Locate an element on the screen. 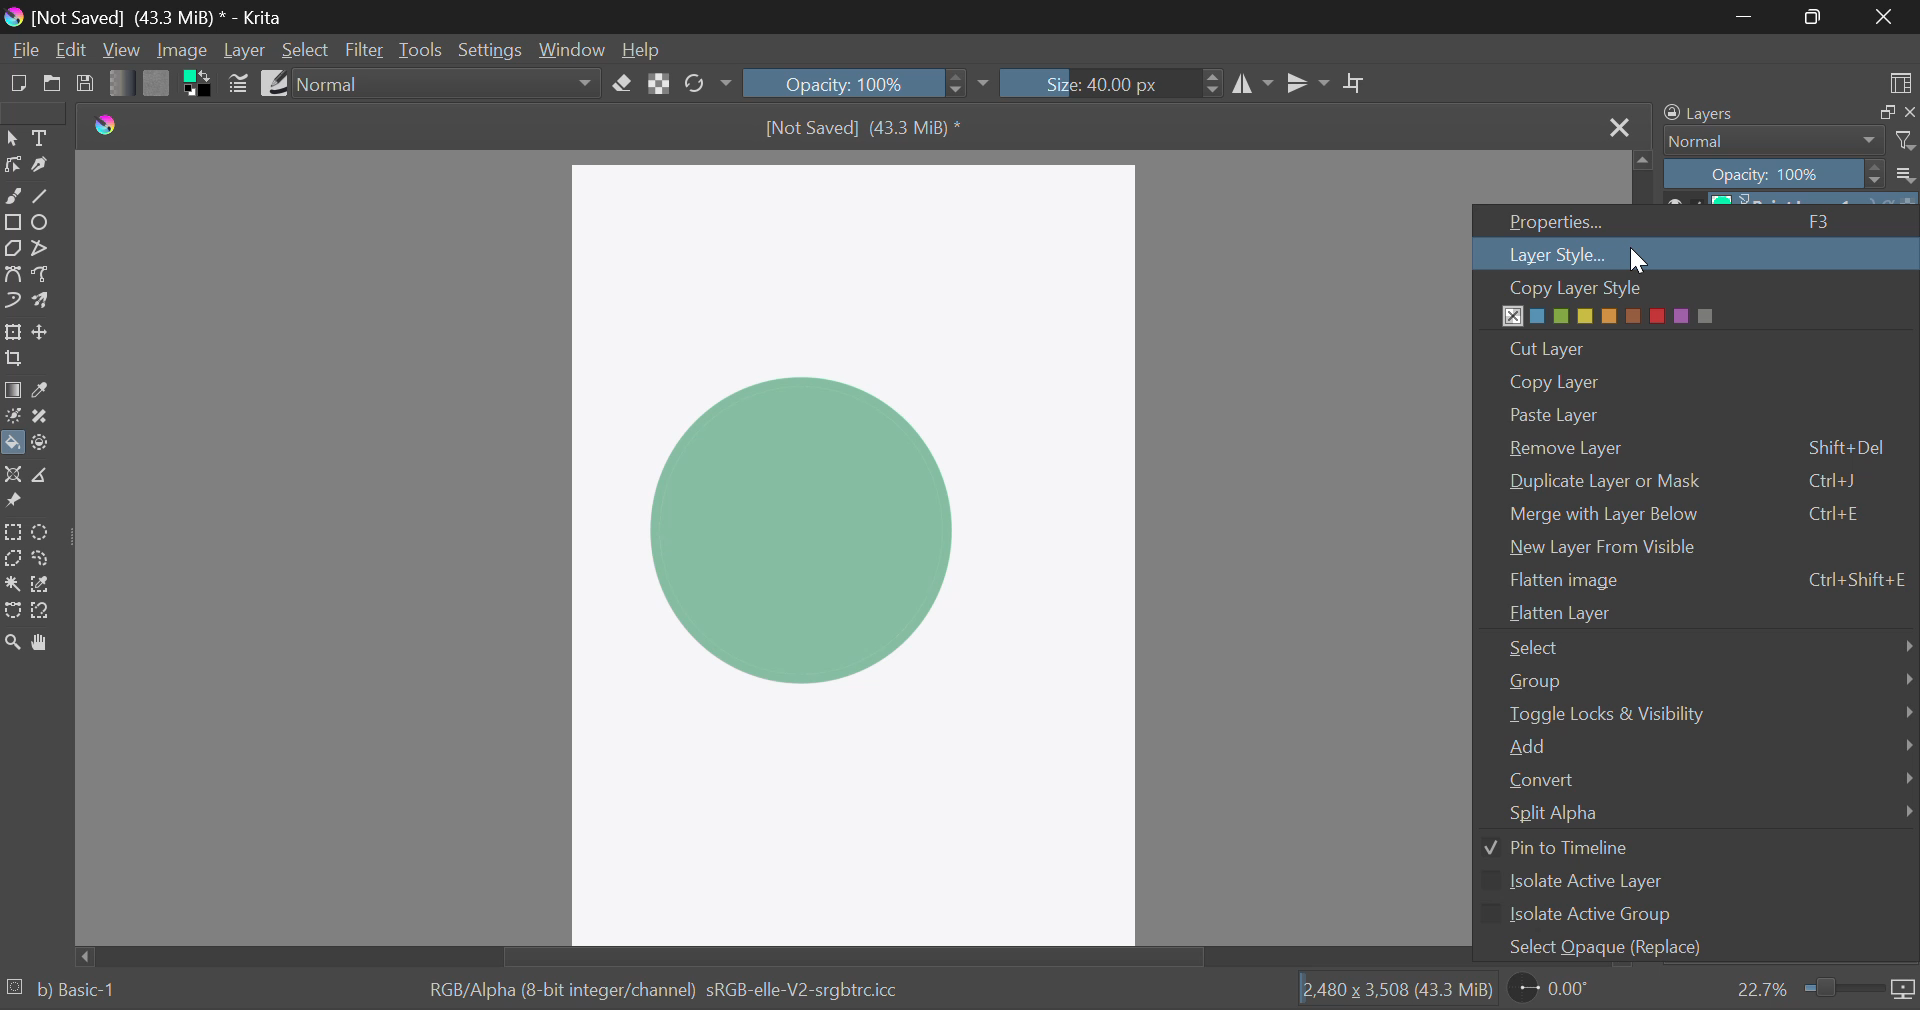 This screenshot has height=1010, width=1920. Horizontal Mirror Flip is located at coordinates (1309, 83).